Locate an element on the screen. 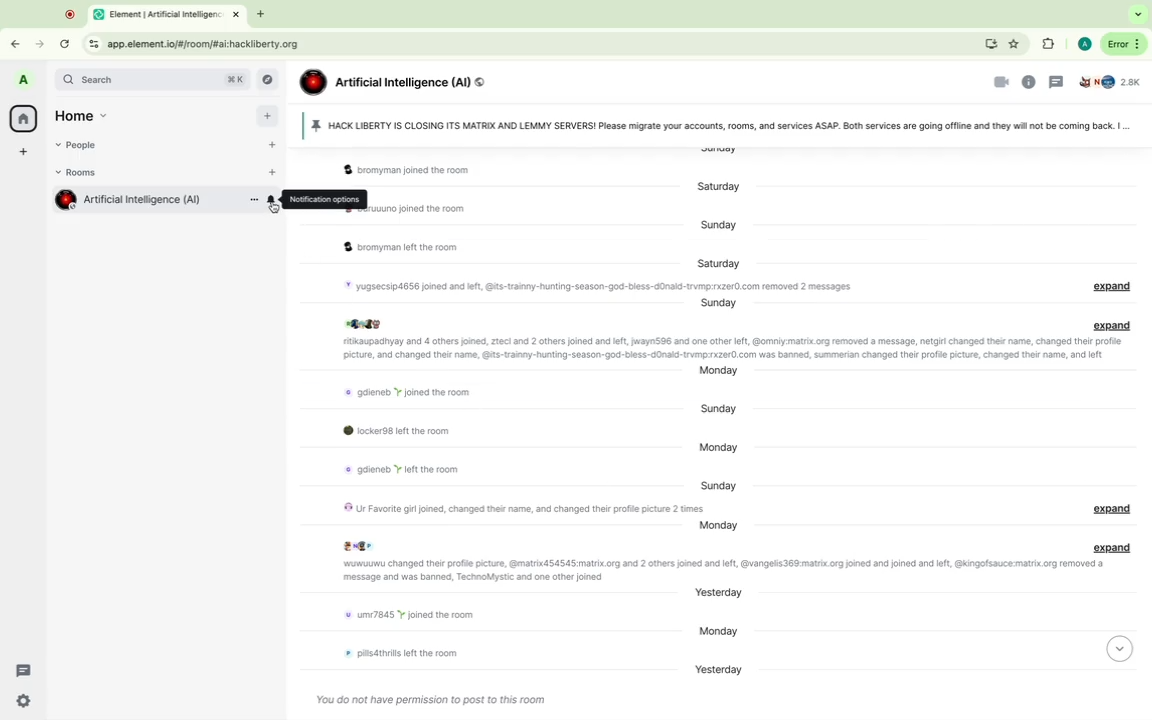  Explore rooms is located at coordinates (270, 79).